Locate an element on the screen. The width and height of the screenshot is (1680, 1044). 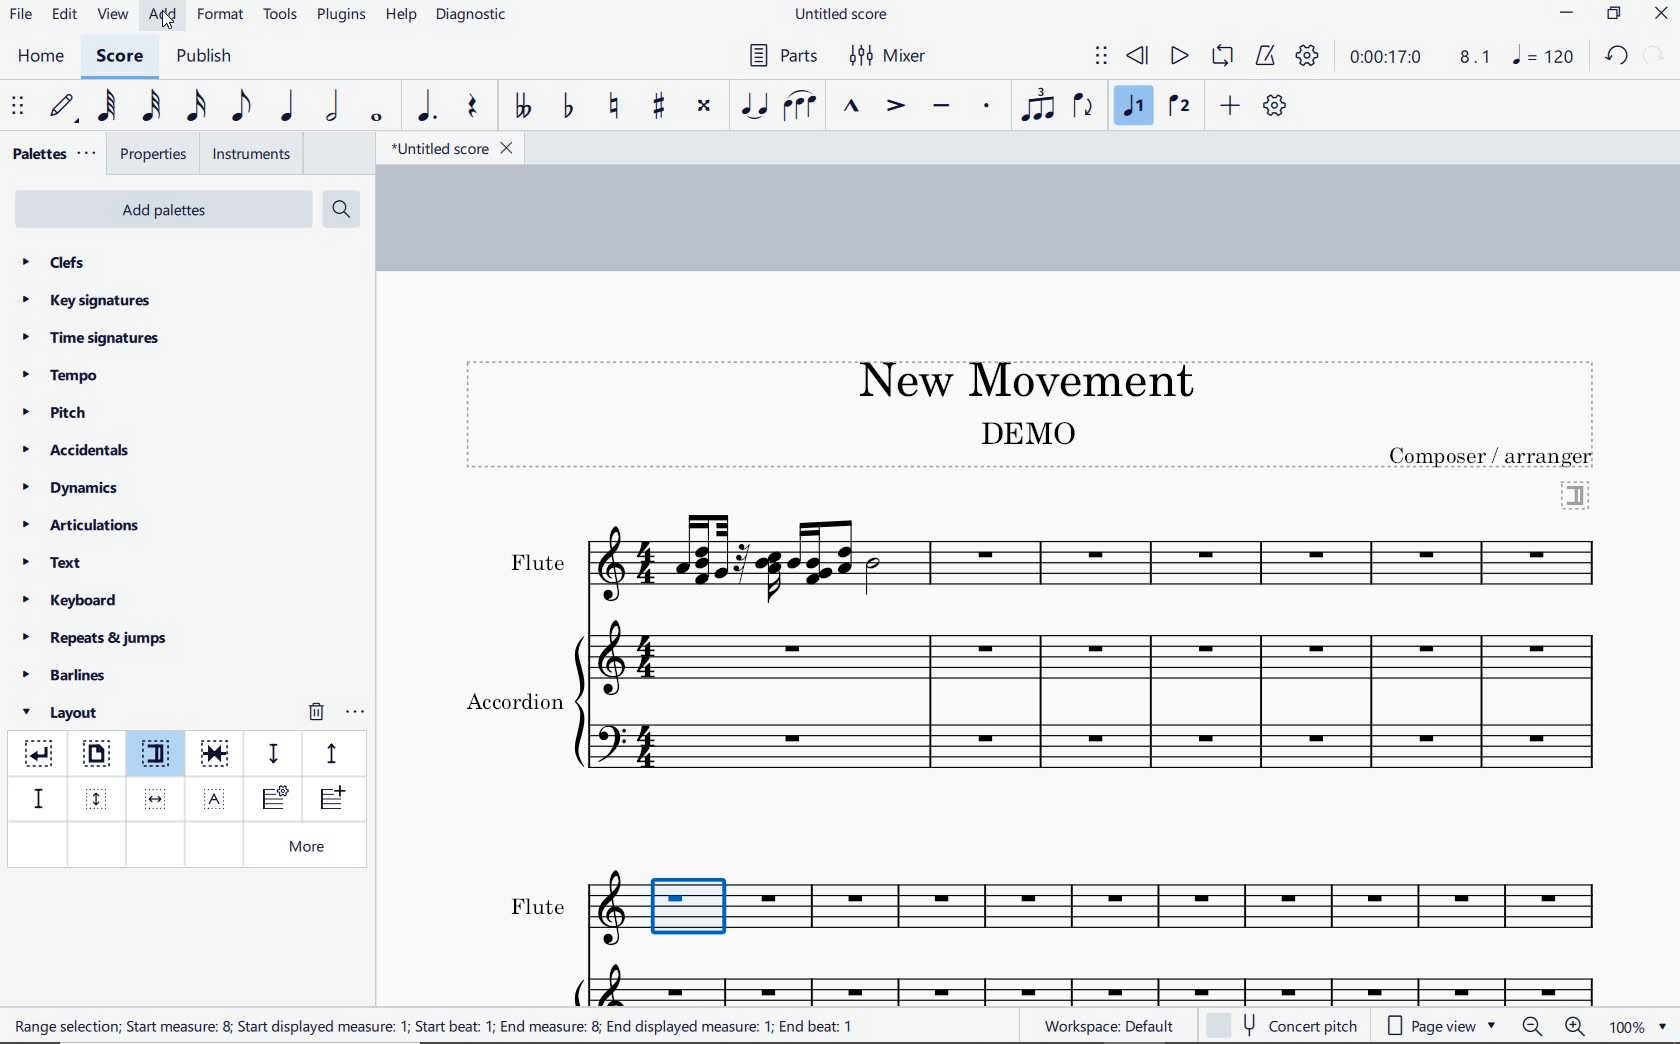
concert pitch is located at coordinates (1284, 1023).